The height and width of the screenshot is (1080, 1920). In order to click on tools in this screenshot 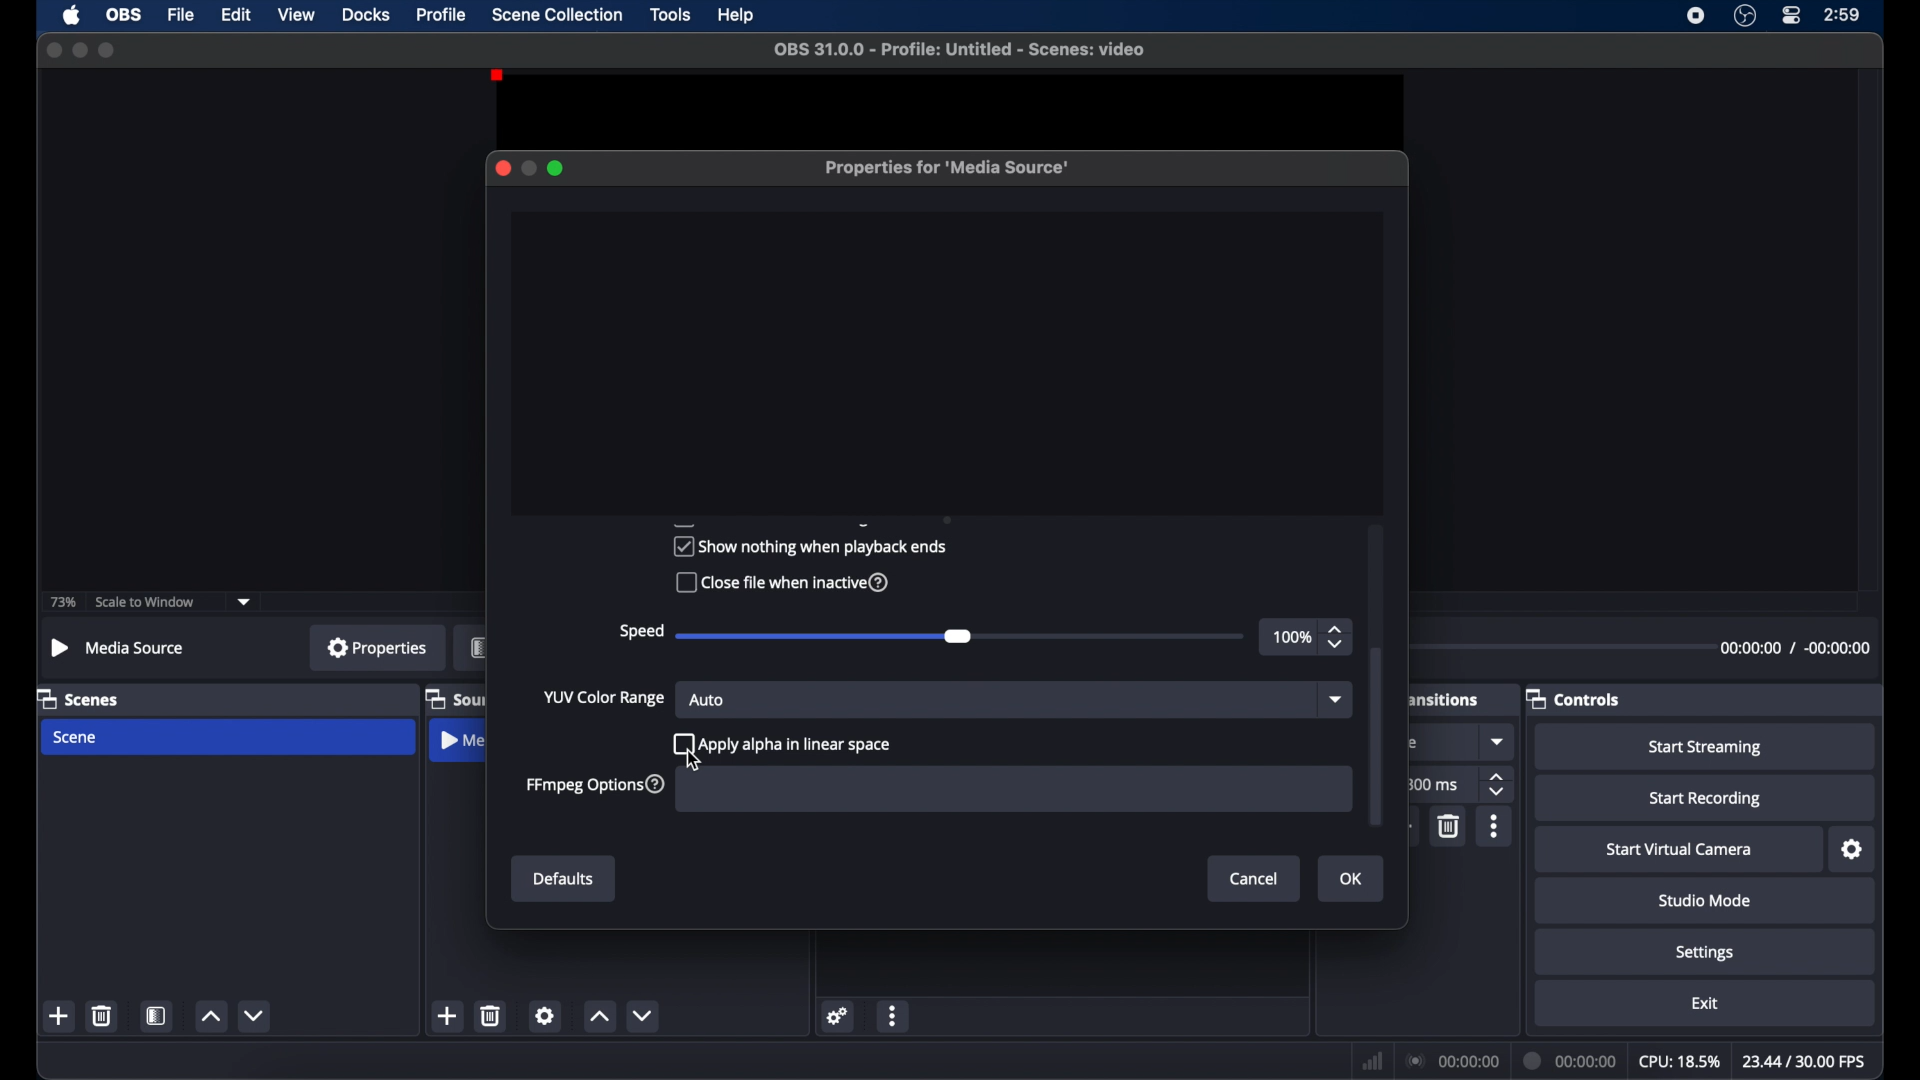, I will do `click(671, 15)`.